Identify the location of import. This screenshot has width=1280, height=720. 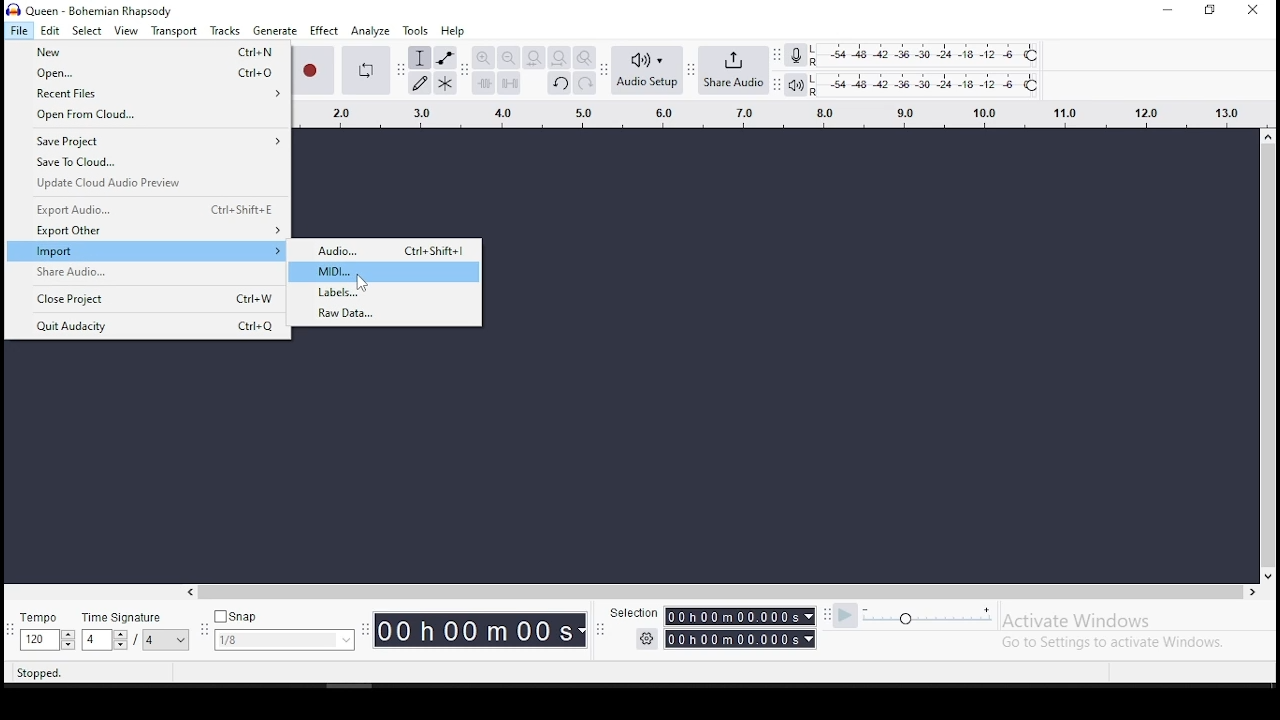
(146, 252).